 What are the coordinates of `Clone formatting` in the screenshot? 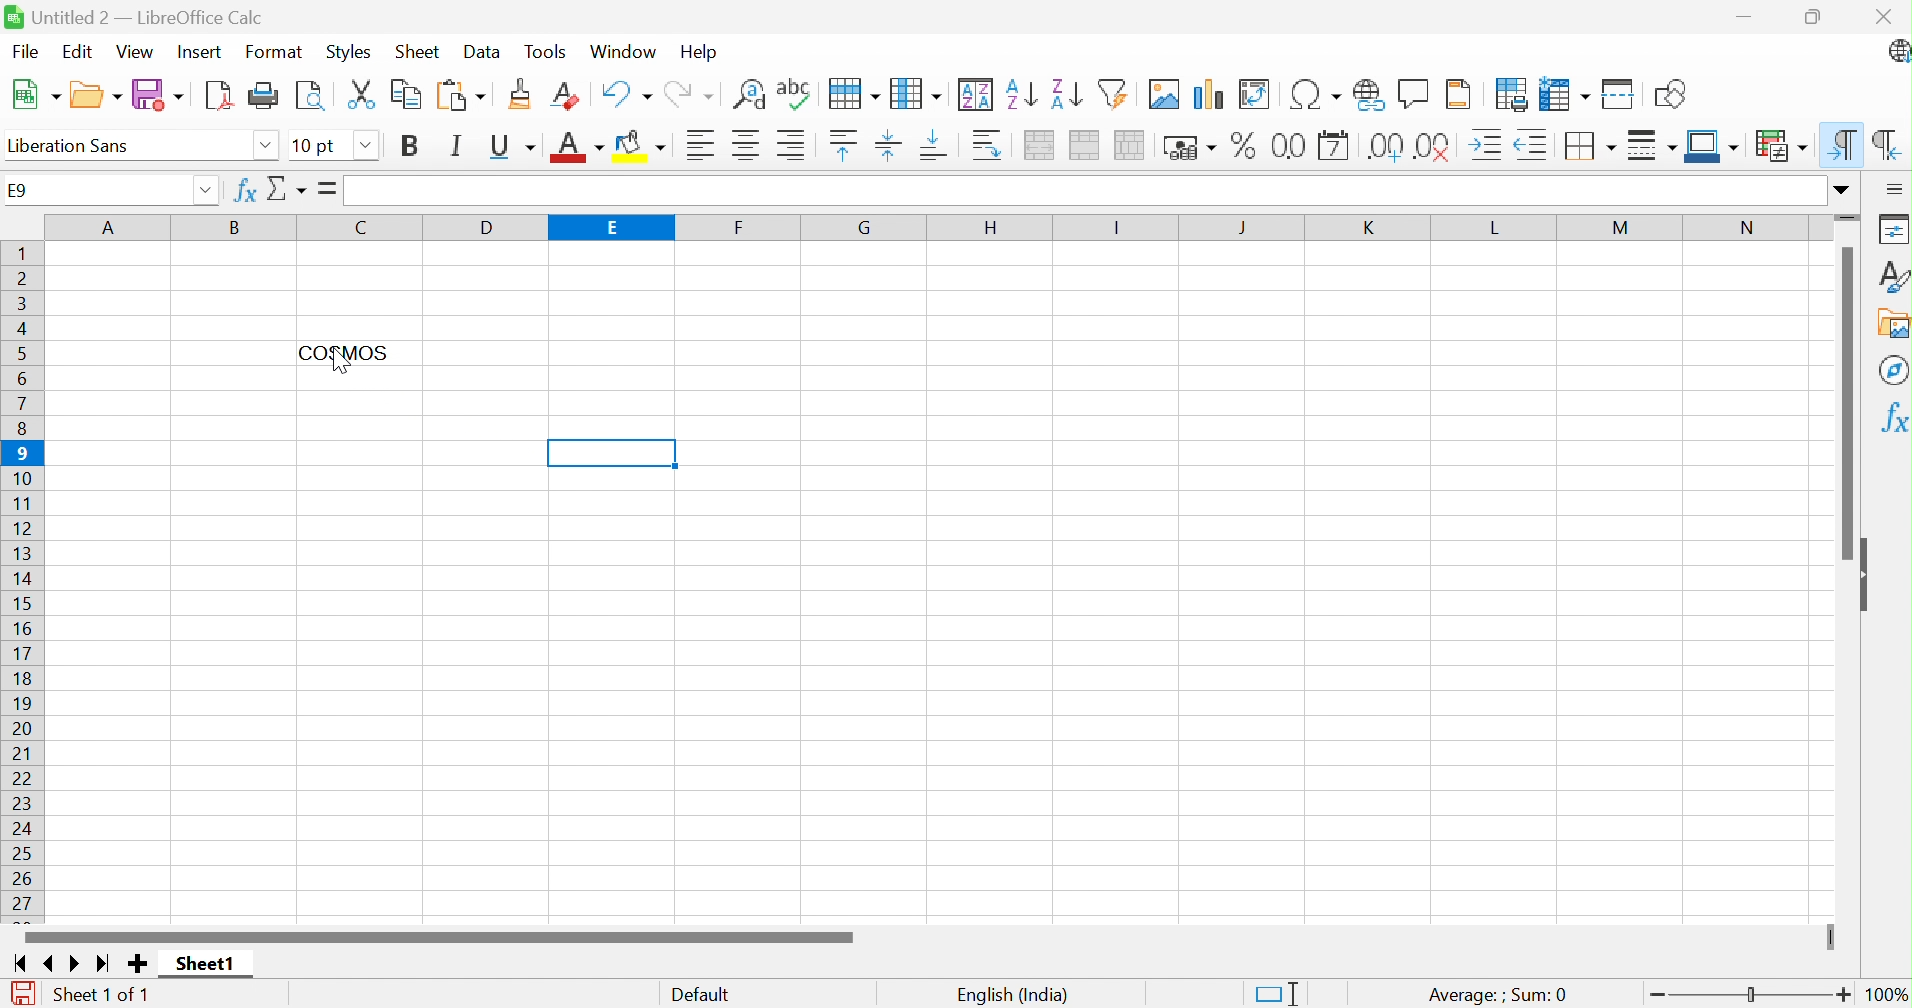 It's located at (522, 91).